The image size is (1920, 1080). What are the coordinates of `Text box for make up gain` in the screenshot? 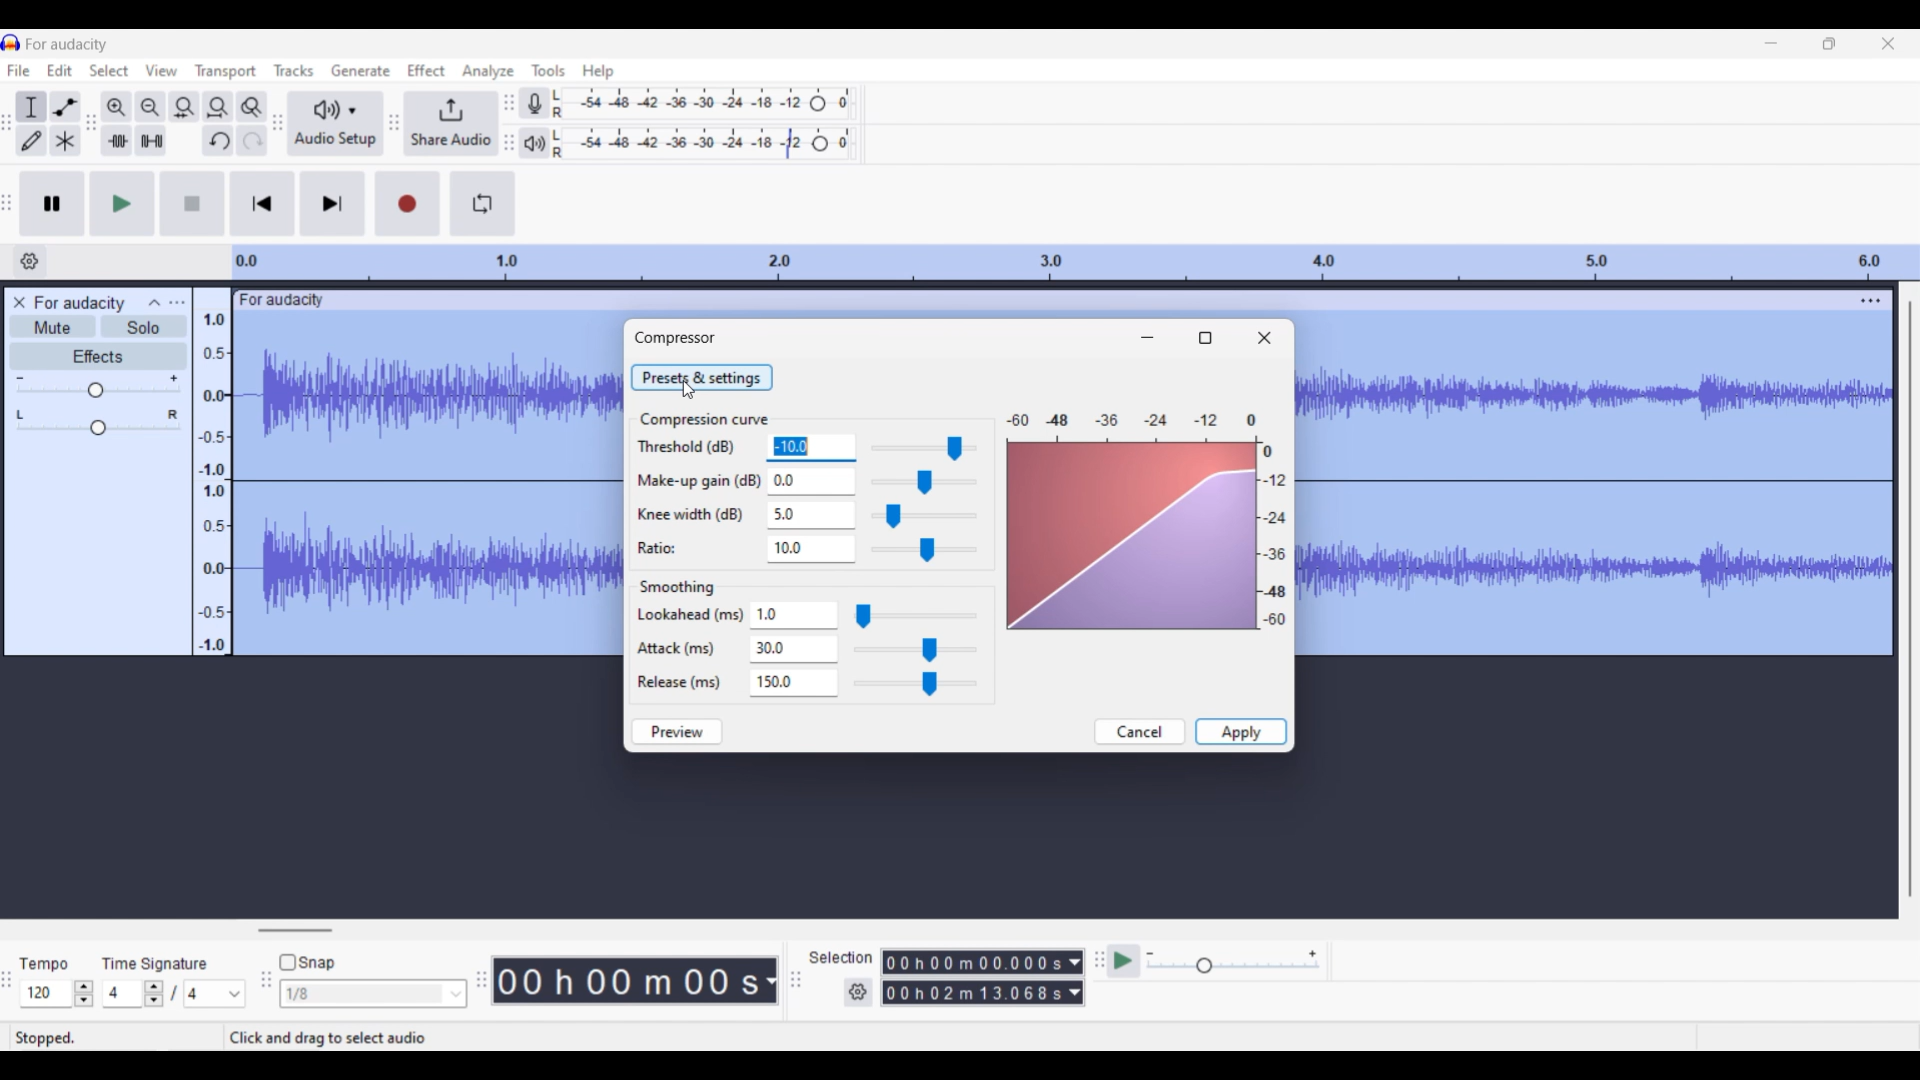 It's located at (809, 481).